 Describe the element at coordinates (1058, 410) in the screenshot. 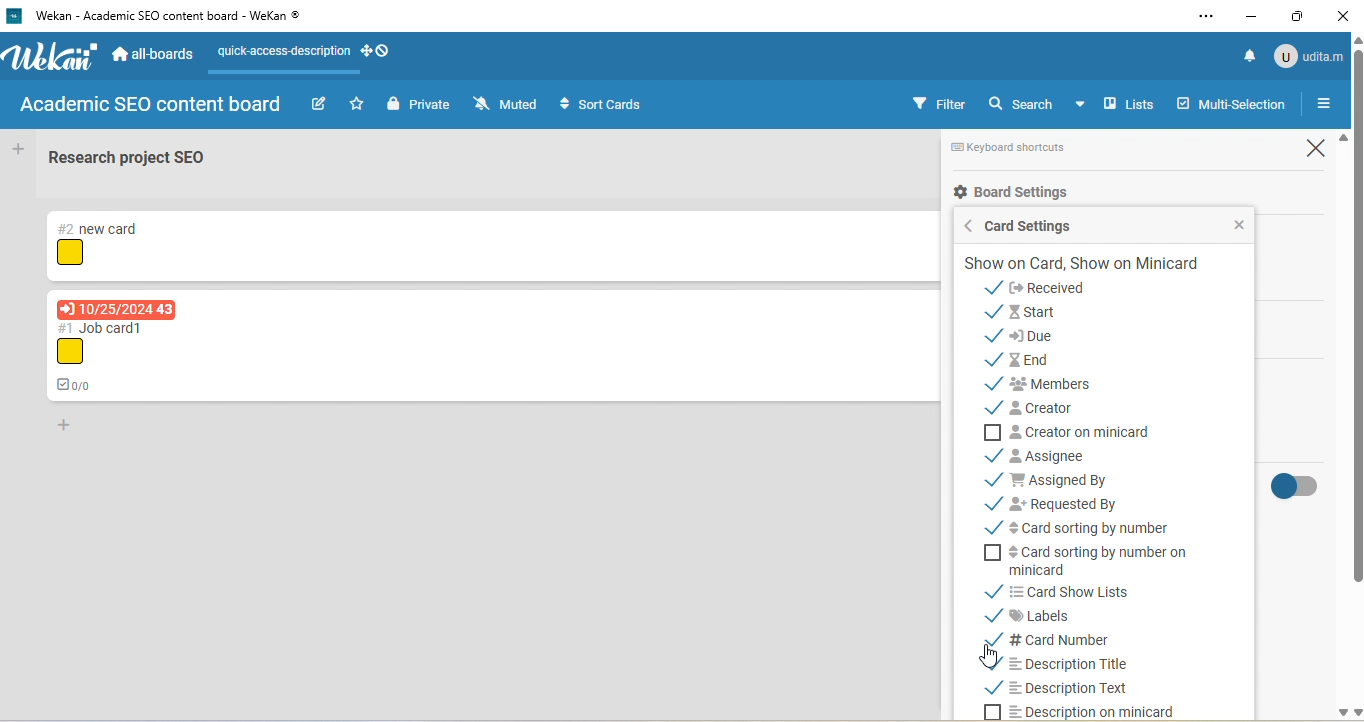

I see `creator` at that location.